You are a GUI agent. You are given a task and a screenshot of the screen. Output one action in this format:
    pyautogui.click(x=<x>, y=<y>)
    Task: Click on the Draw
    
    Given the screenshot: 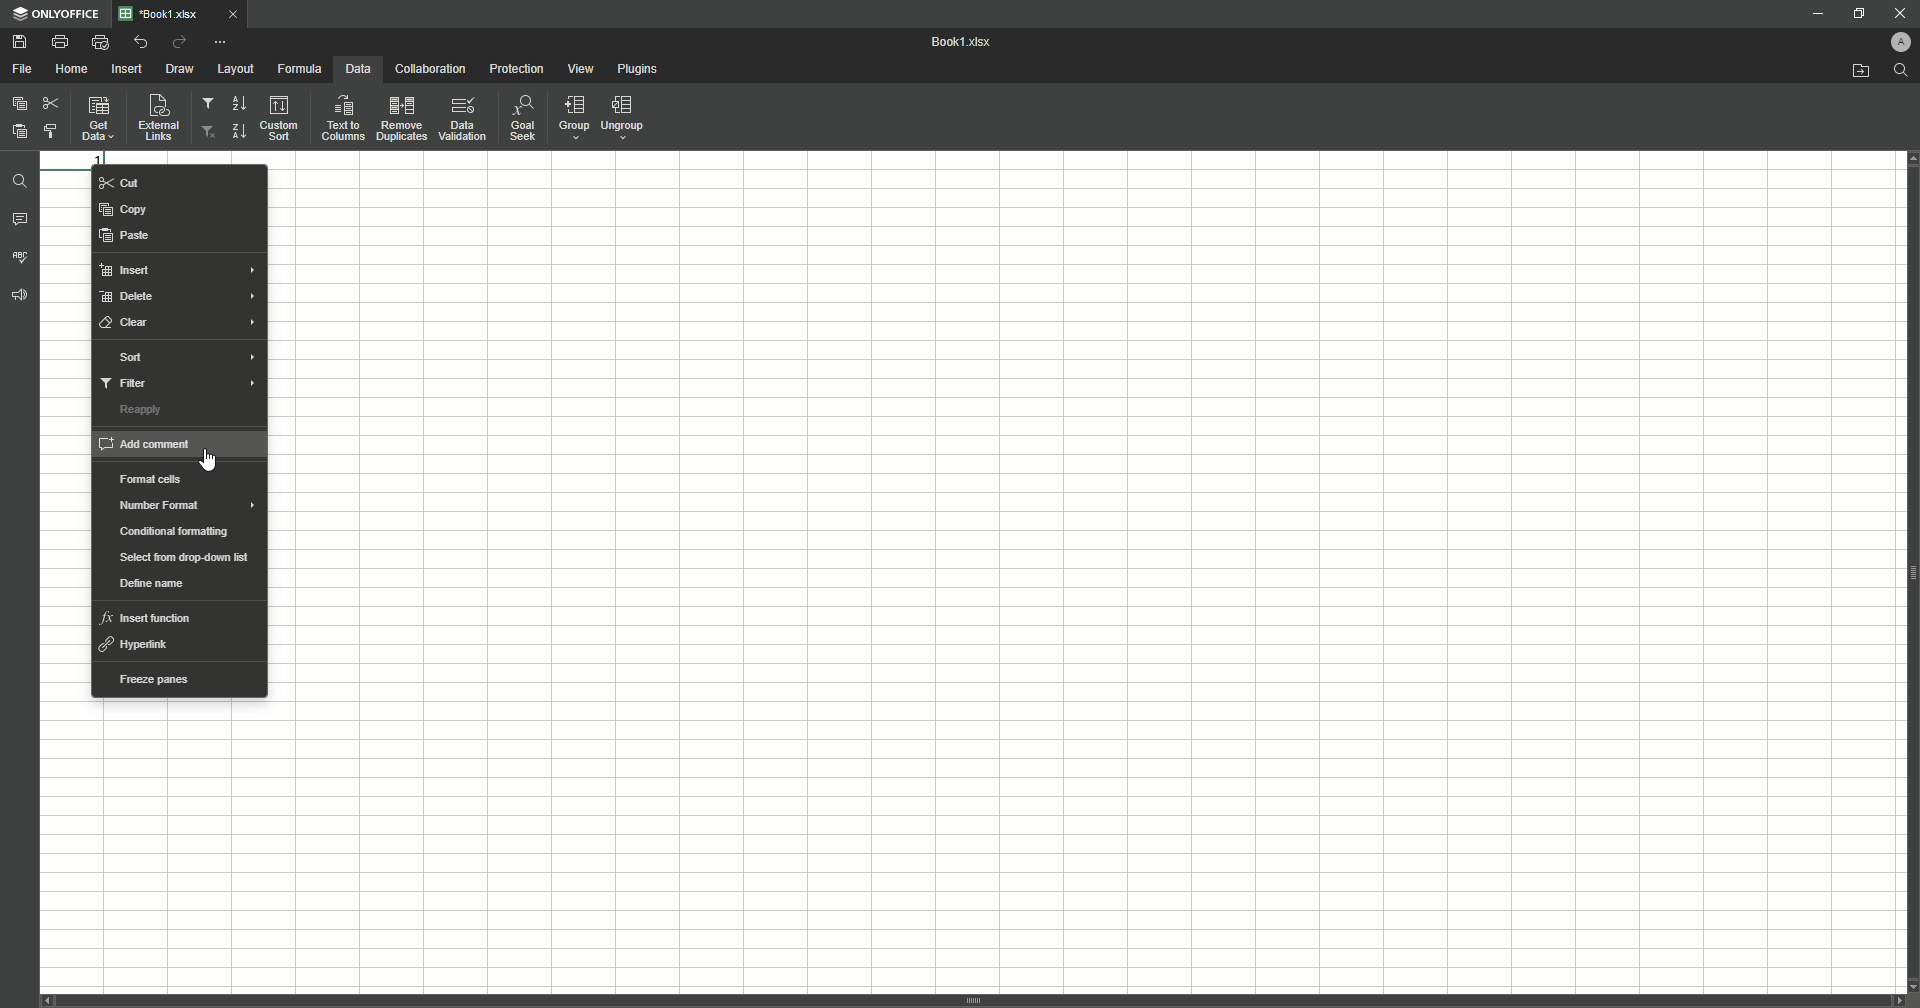 What is the action you would take?
    pyautogui.click(x=181, y=70)
    